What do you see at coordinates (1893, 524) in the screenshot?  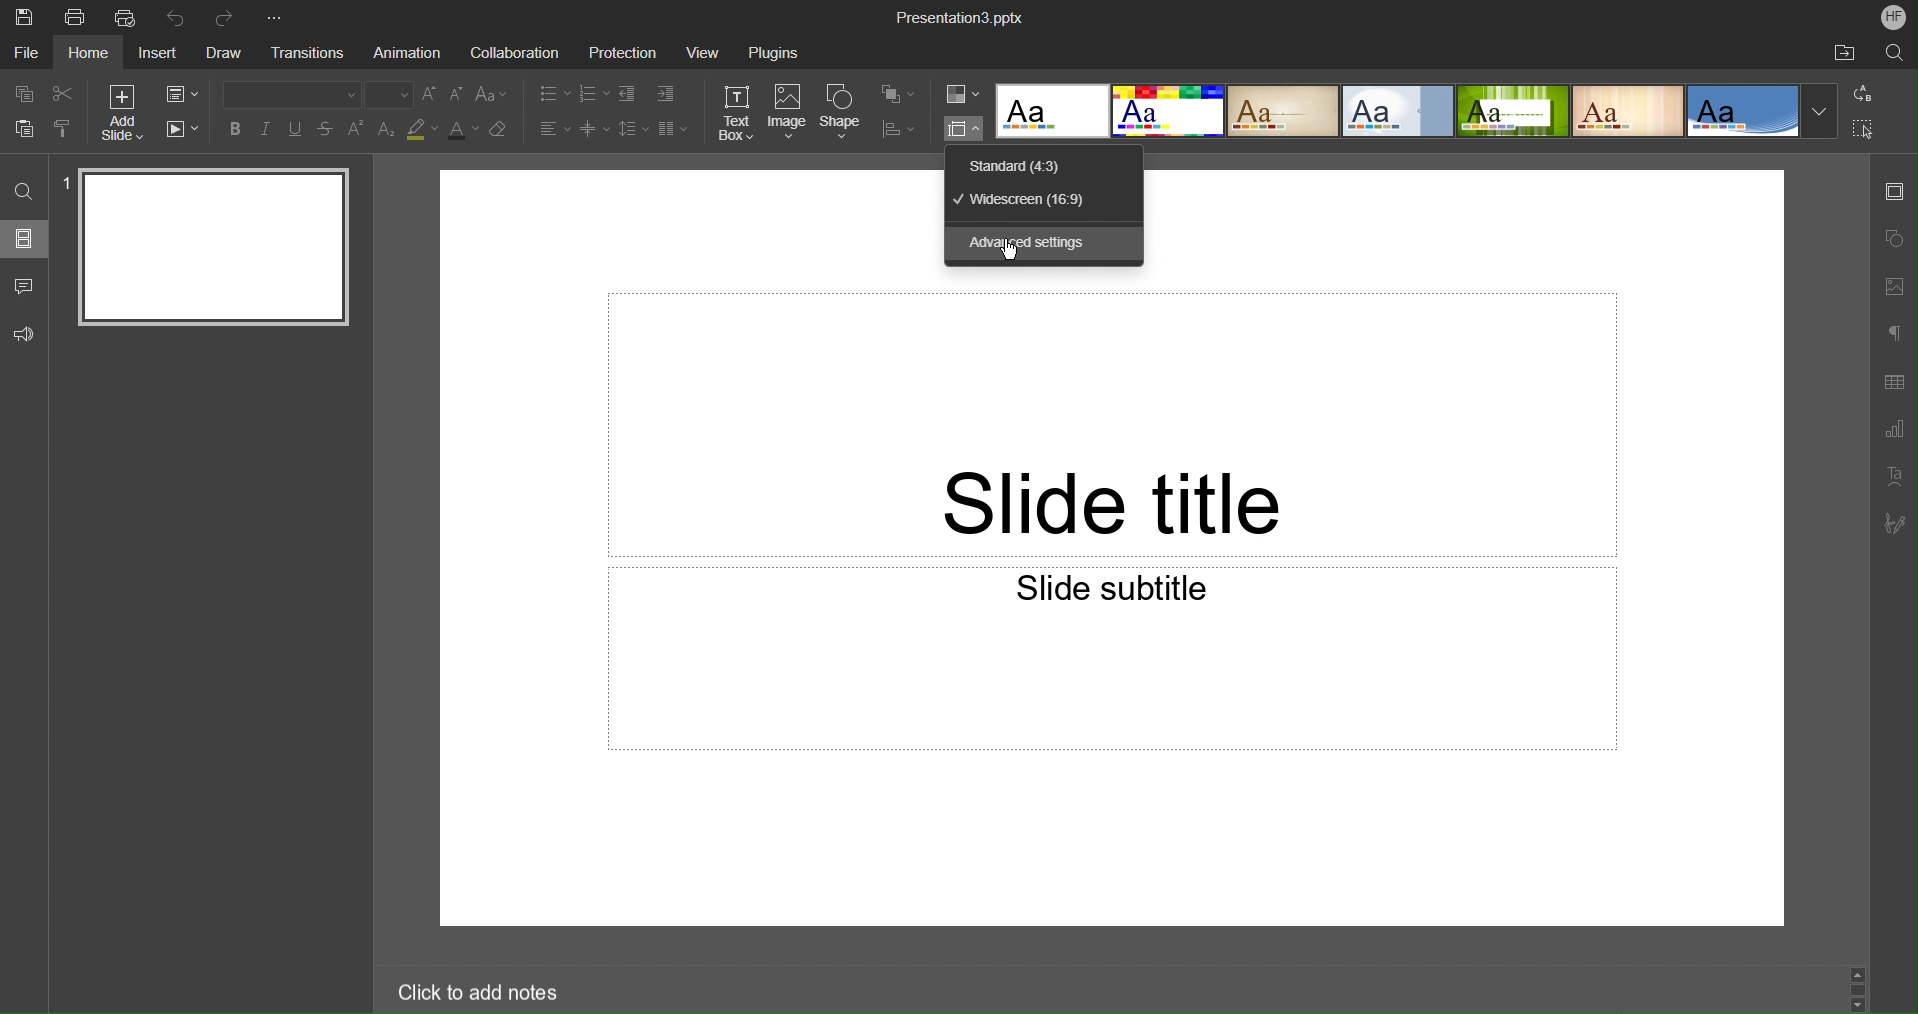 I see `Signature` at bounding box center [1893, 524].